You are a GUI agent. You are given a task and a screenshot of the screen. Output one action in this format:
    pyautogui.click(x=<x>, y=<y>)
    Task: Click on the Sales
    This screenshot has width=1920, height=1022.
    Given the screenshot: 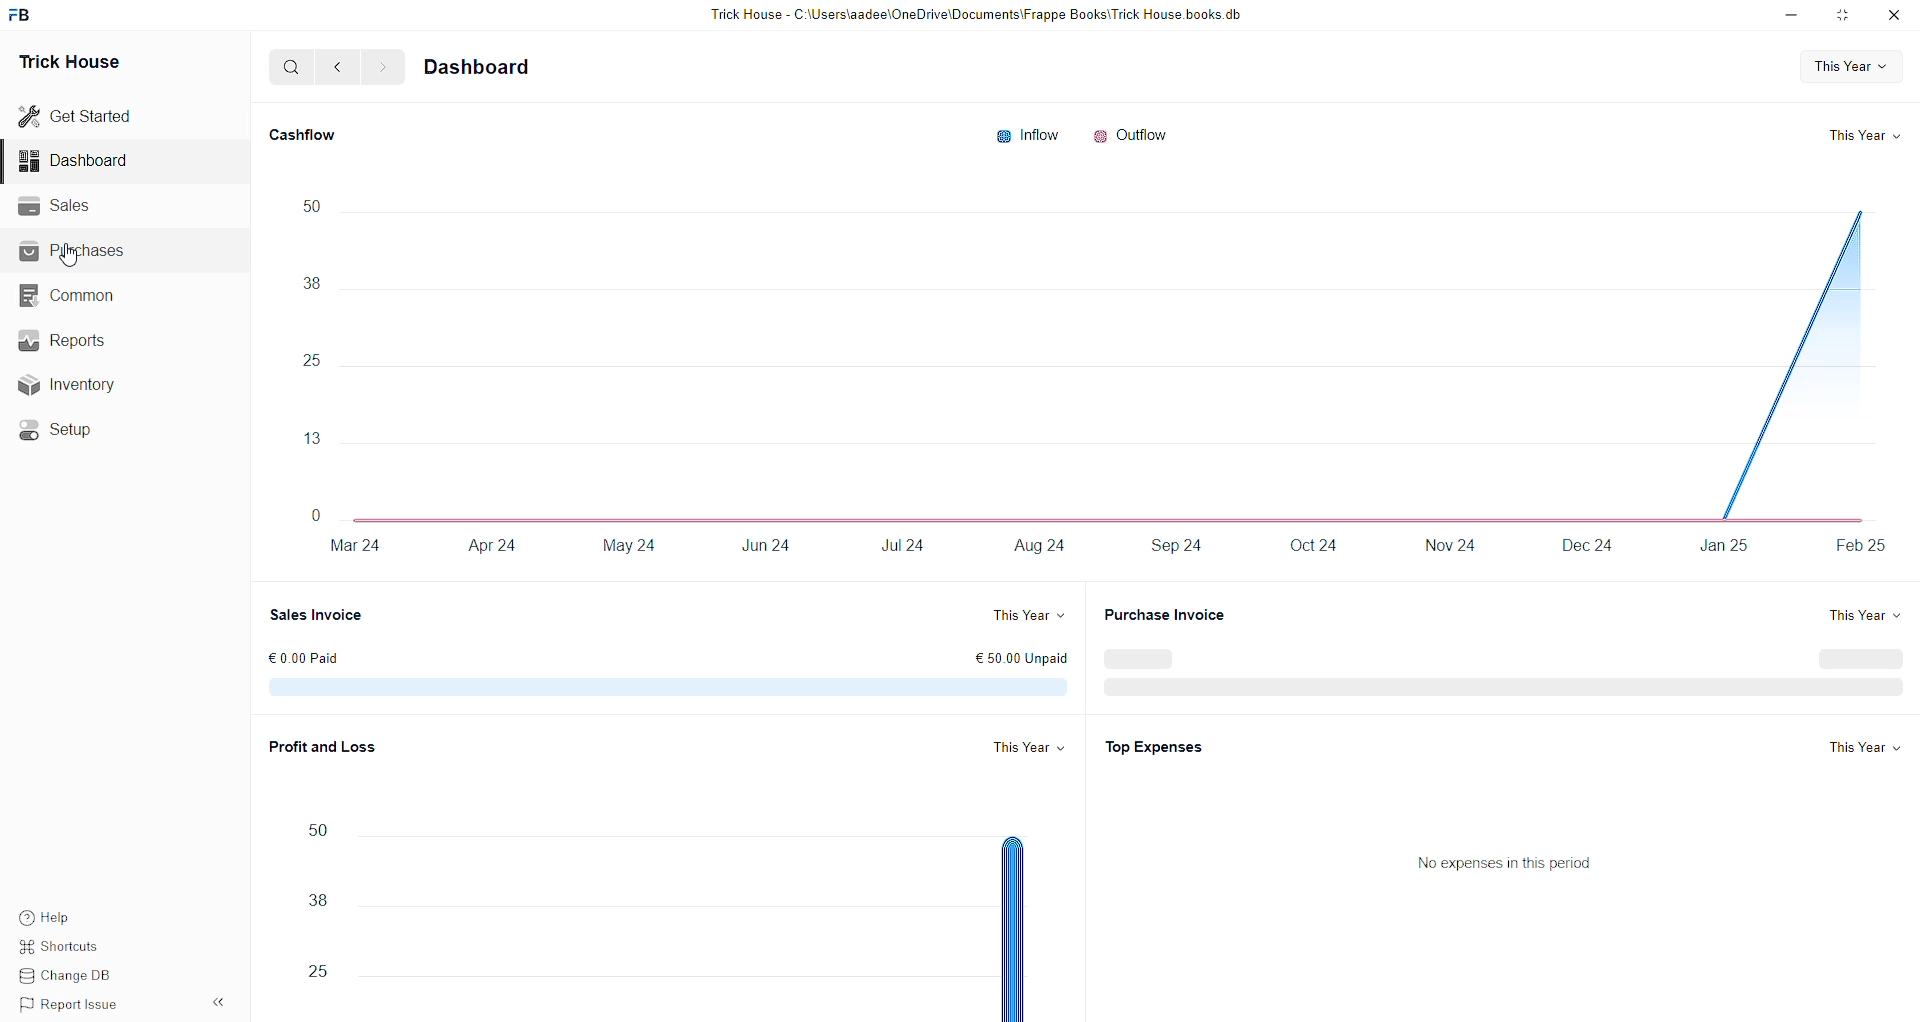 What is the action you would take?
    pyautogui.click(x=57, y=205)
    